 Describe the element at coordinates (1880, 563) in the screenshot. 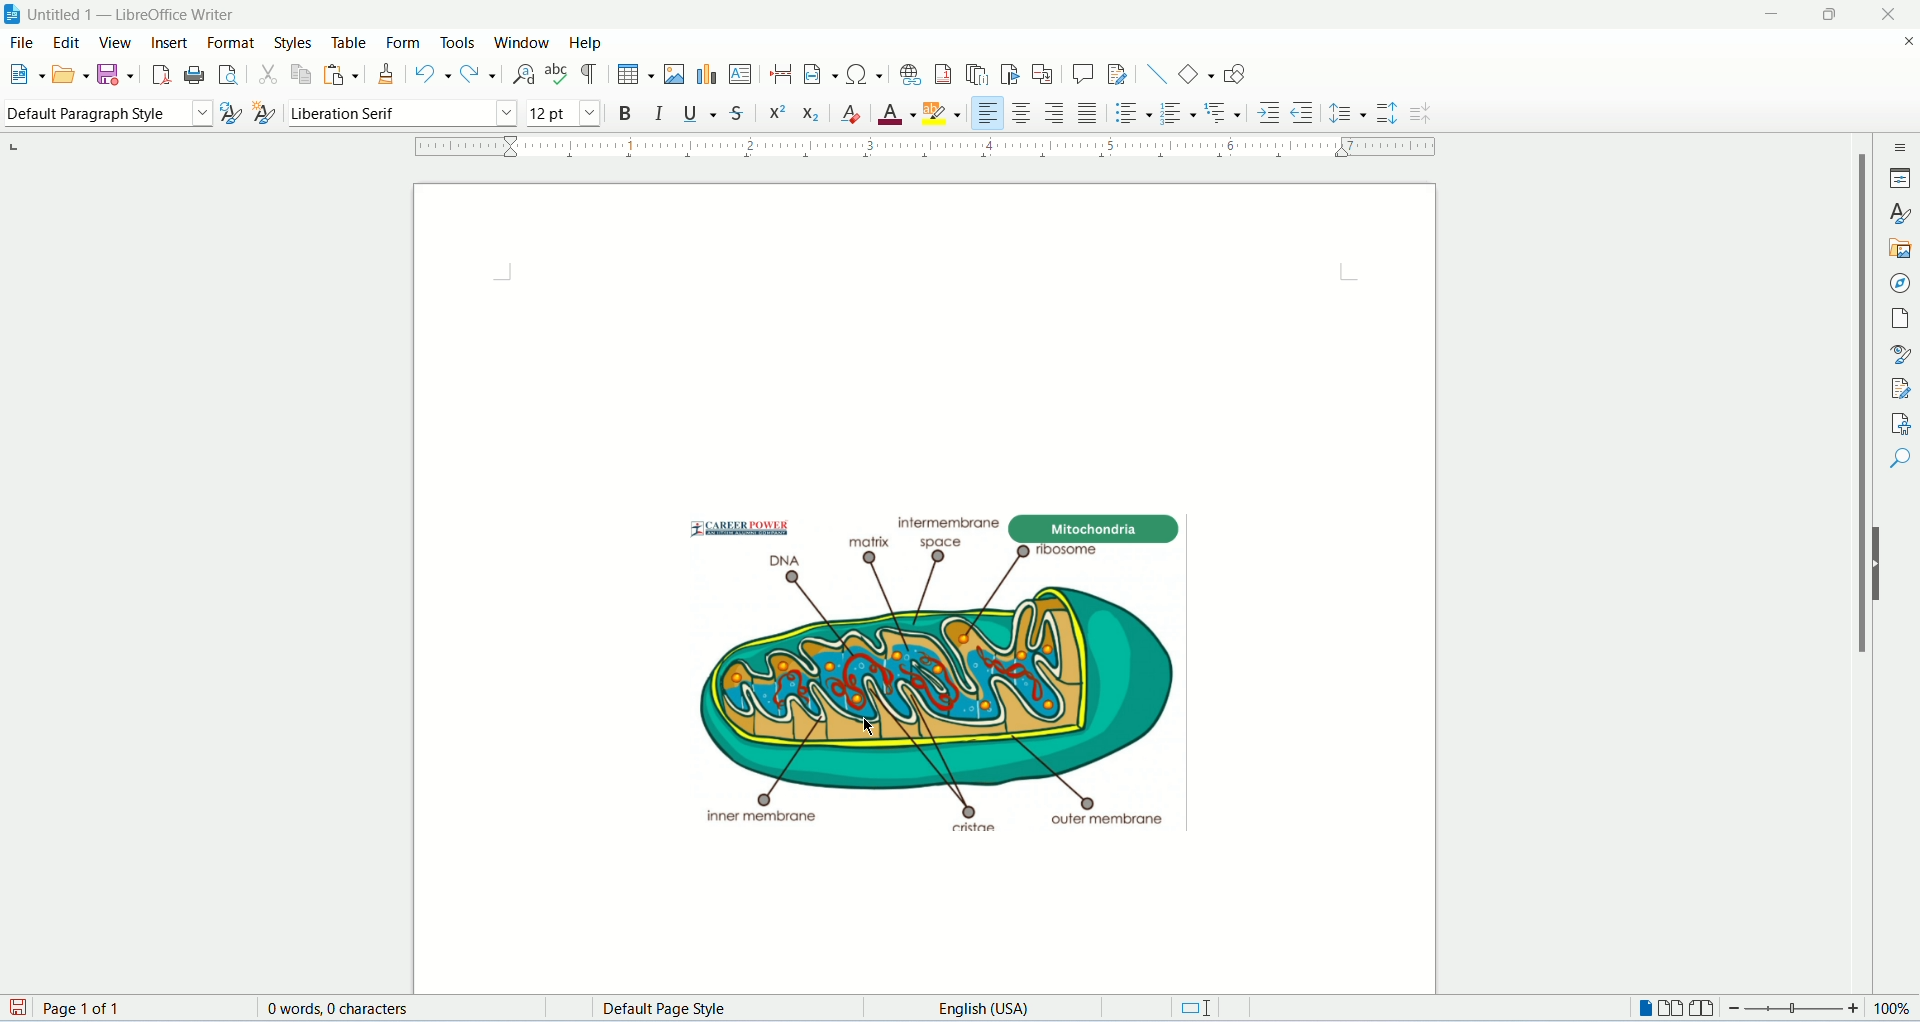

I see `hide` at that location.